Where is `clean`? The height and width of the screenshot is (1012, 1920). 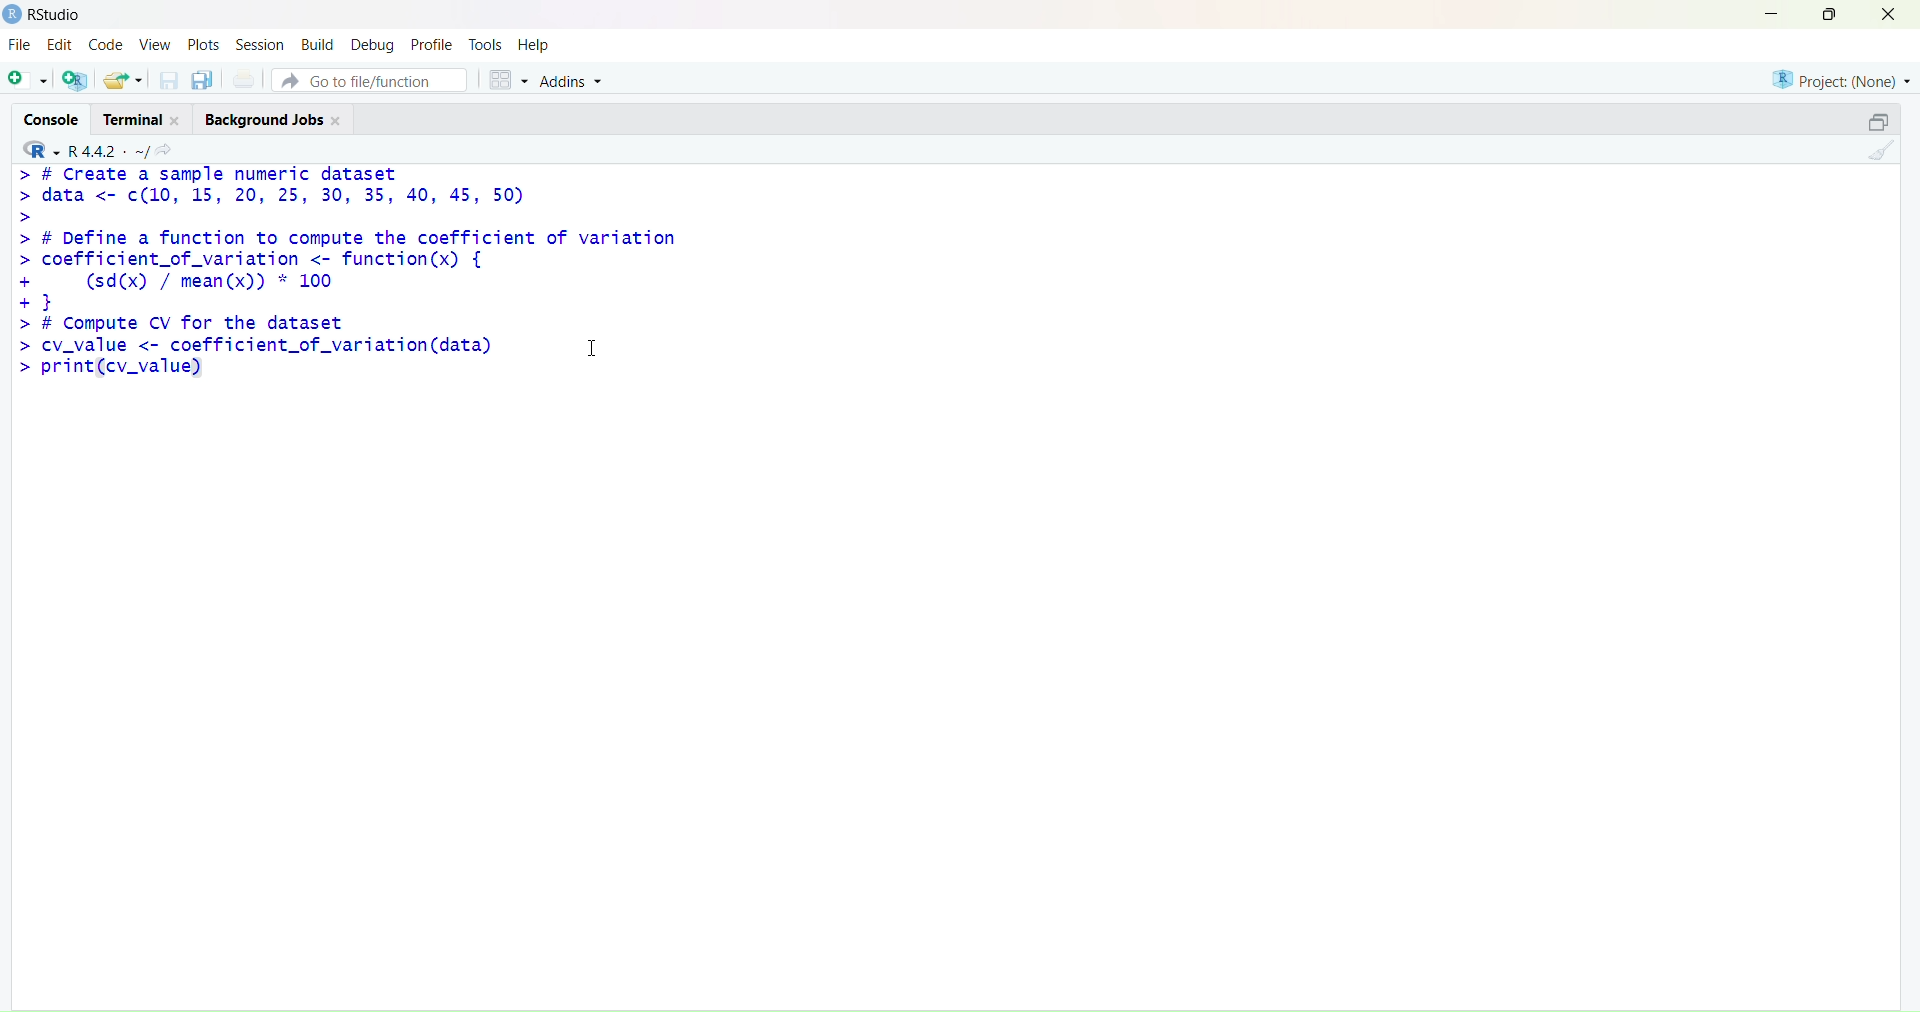
clean is located at coordinates (1883, 150).